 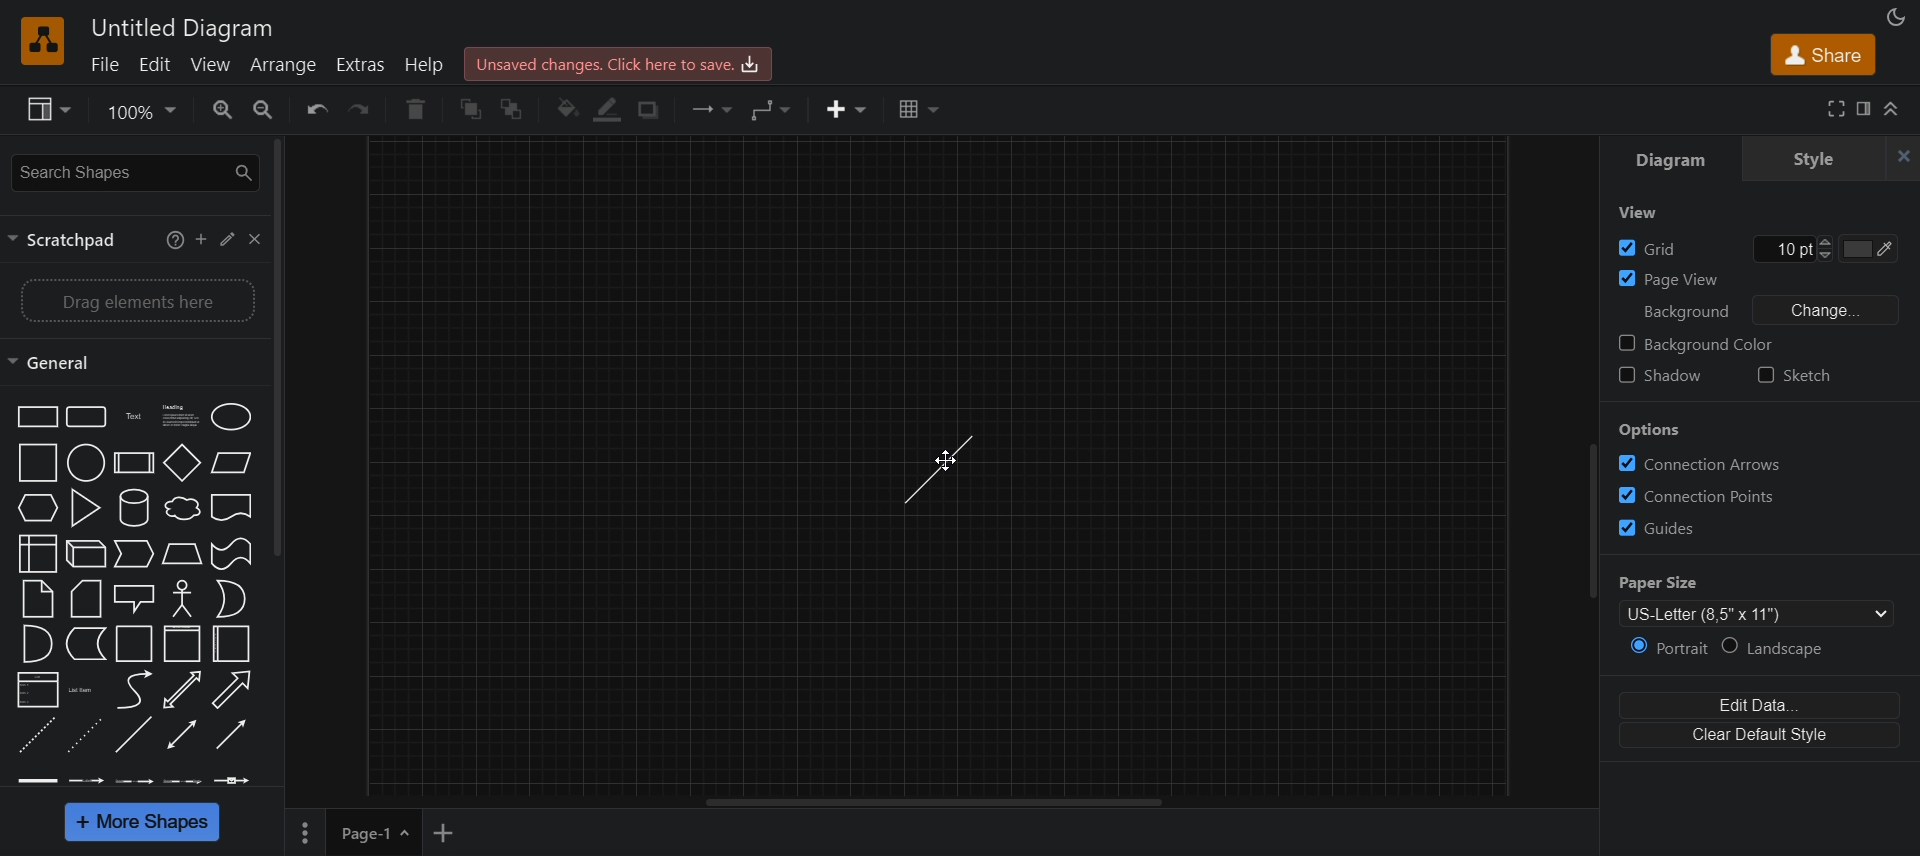 What do you see at coordinates (182, 598) in the screenshot?
I see `Actor` at bounding box center [182, 598].